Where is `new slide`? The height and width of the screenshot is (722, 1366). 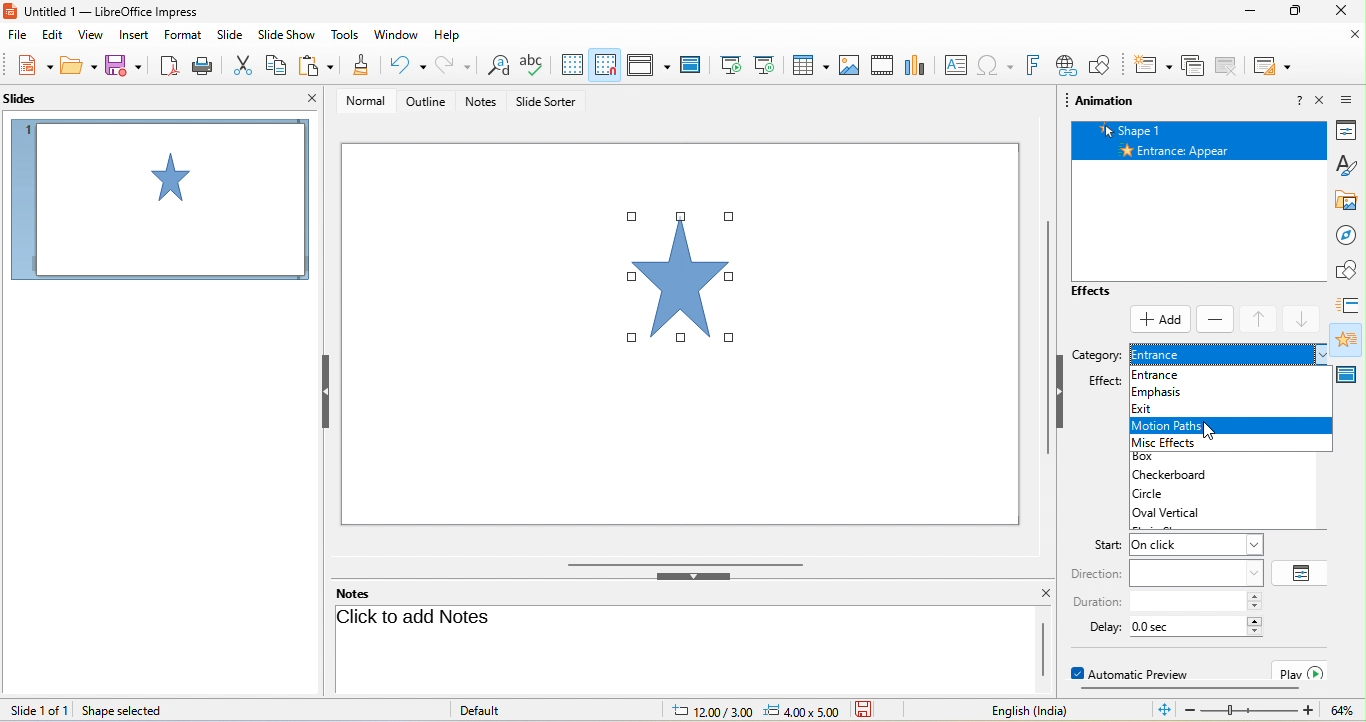 new slide is located at coordinates (1153, 67).